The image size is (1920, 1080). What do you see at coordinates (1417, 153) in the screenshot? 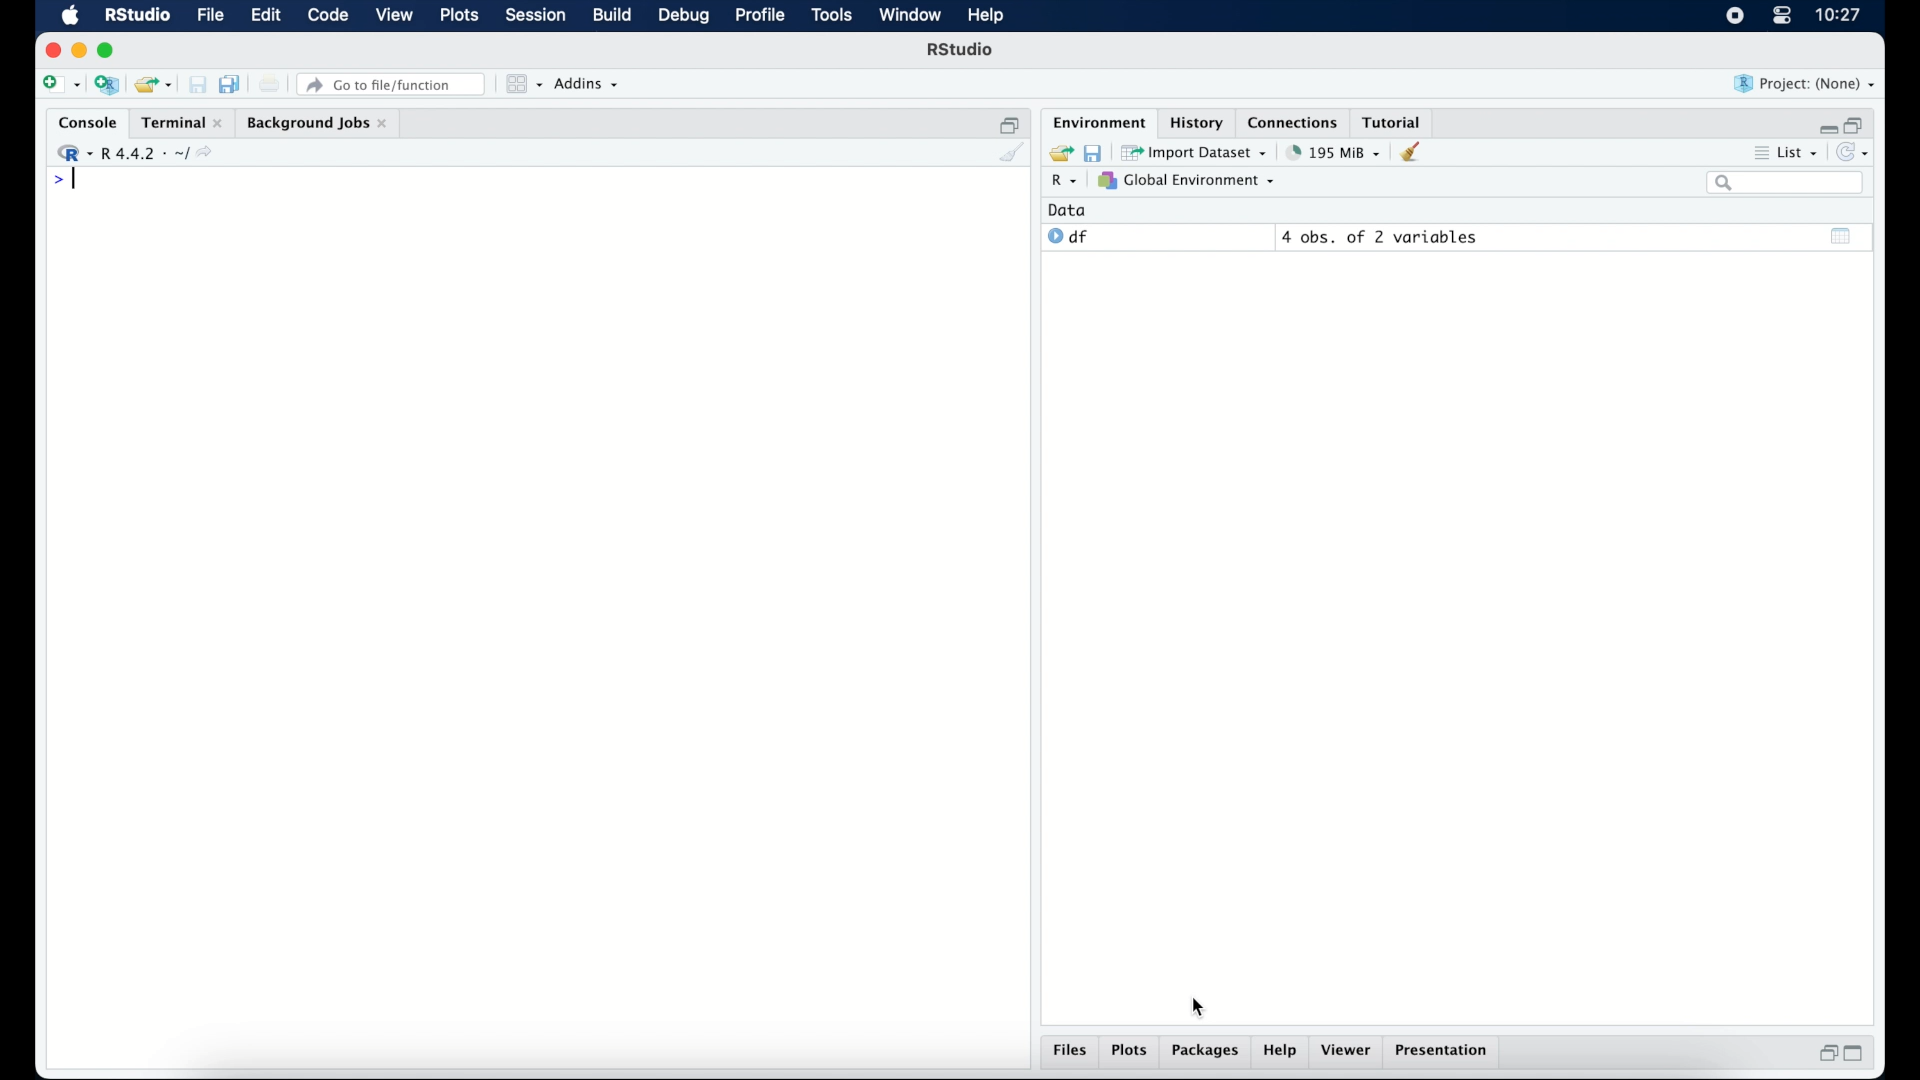
I see `clear workspace` at bounding box center [1417, 153].